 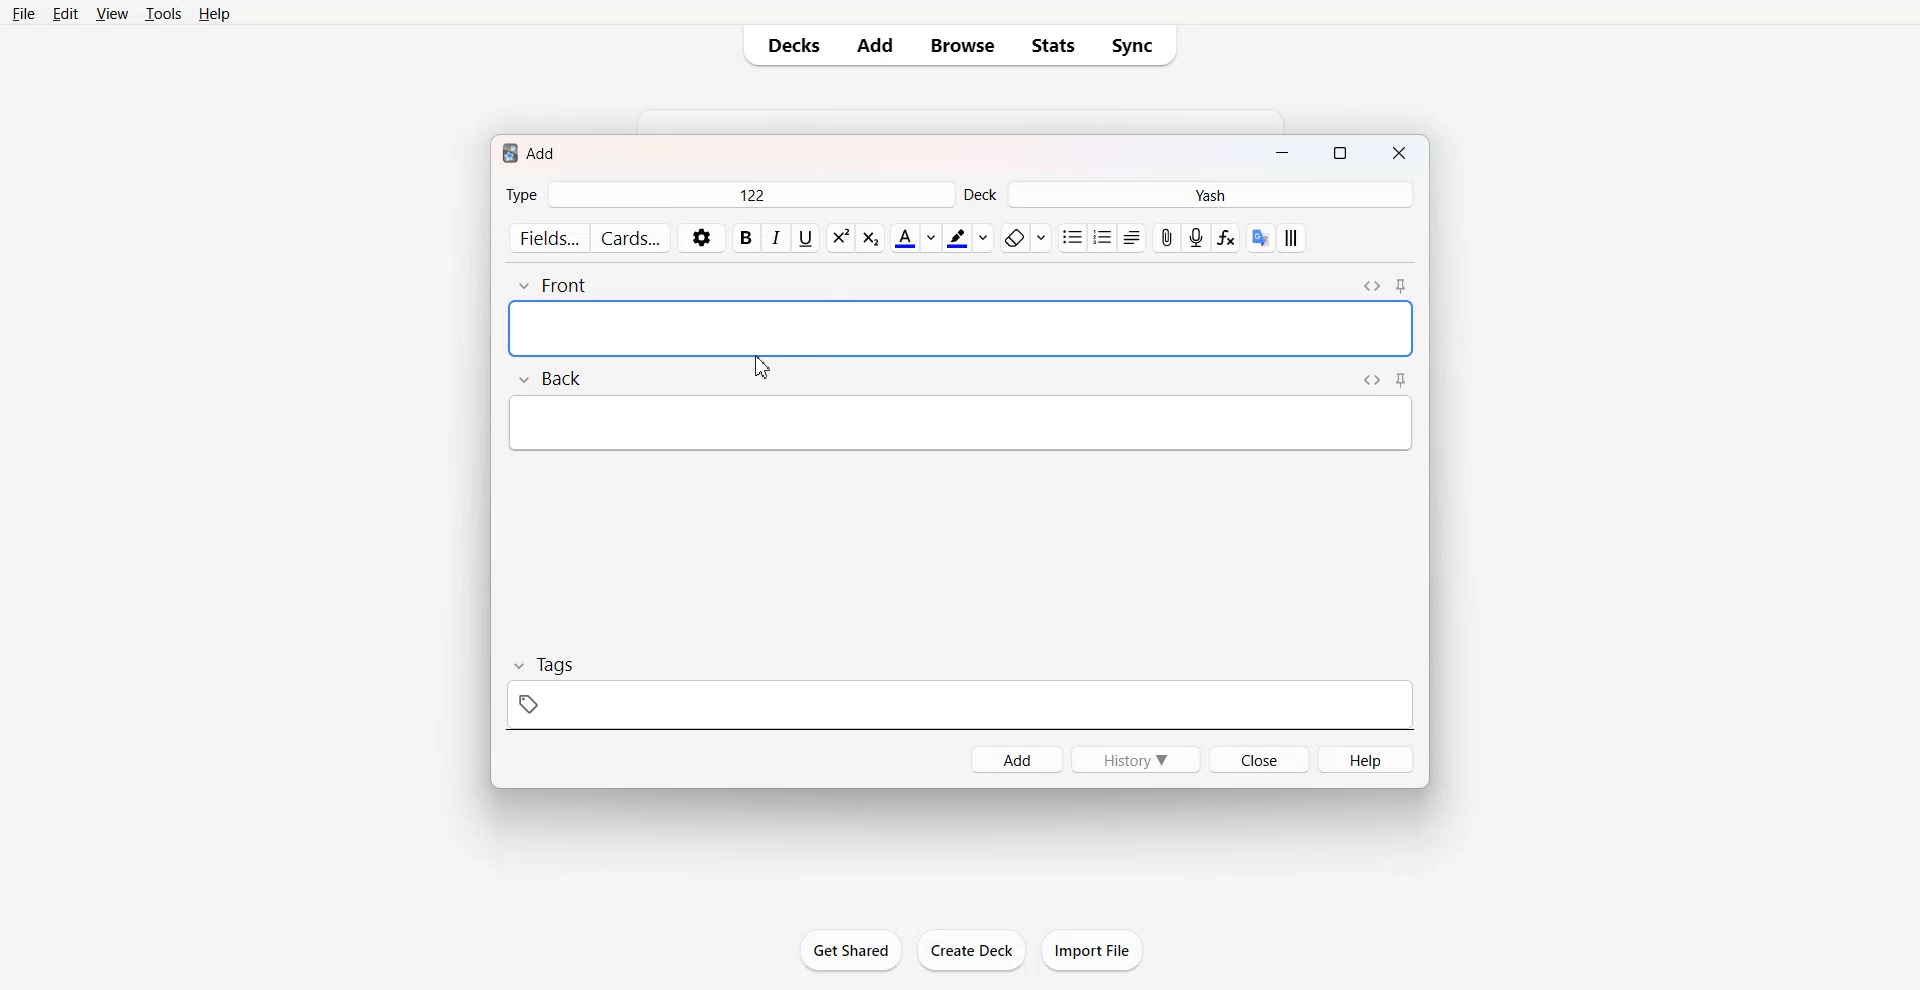 What do you see at coordinates (1403, 286) in the screenshot?
I see `Toggle Sticky` at bounding box center [1403, 286].